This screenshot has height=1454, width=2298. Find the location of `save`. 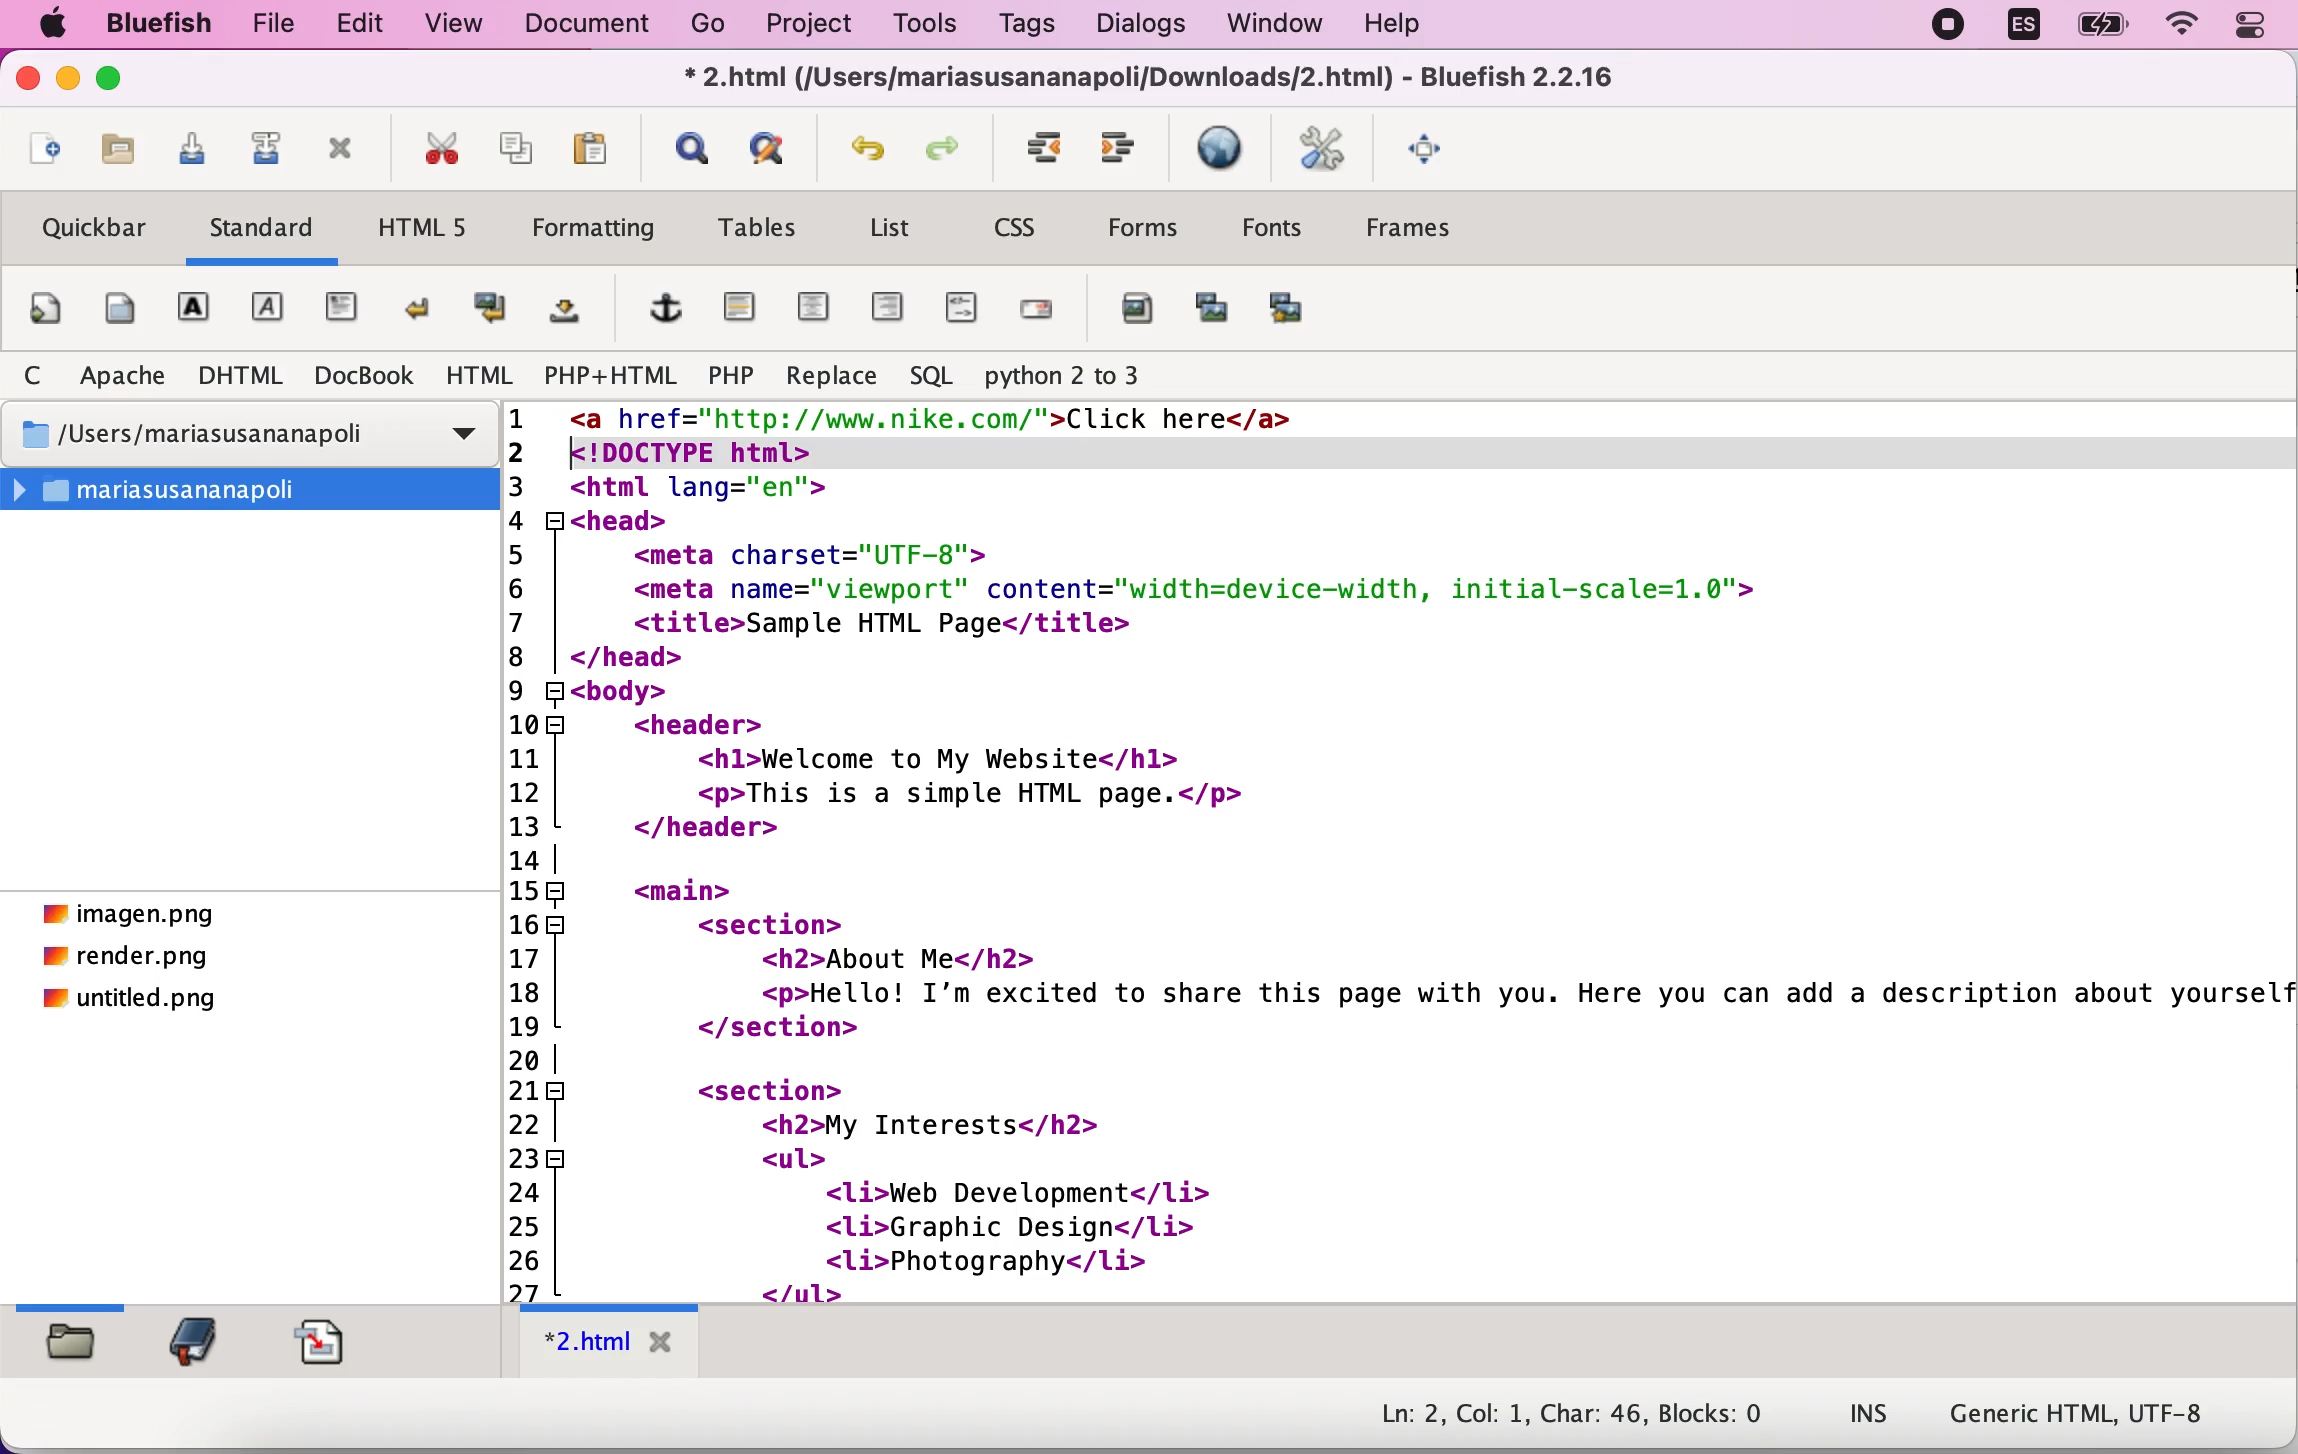

save is located at coordinates (197, 150).